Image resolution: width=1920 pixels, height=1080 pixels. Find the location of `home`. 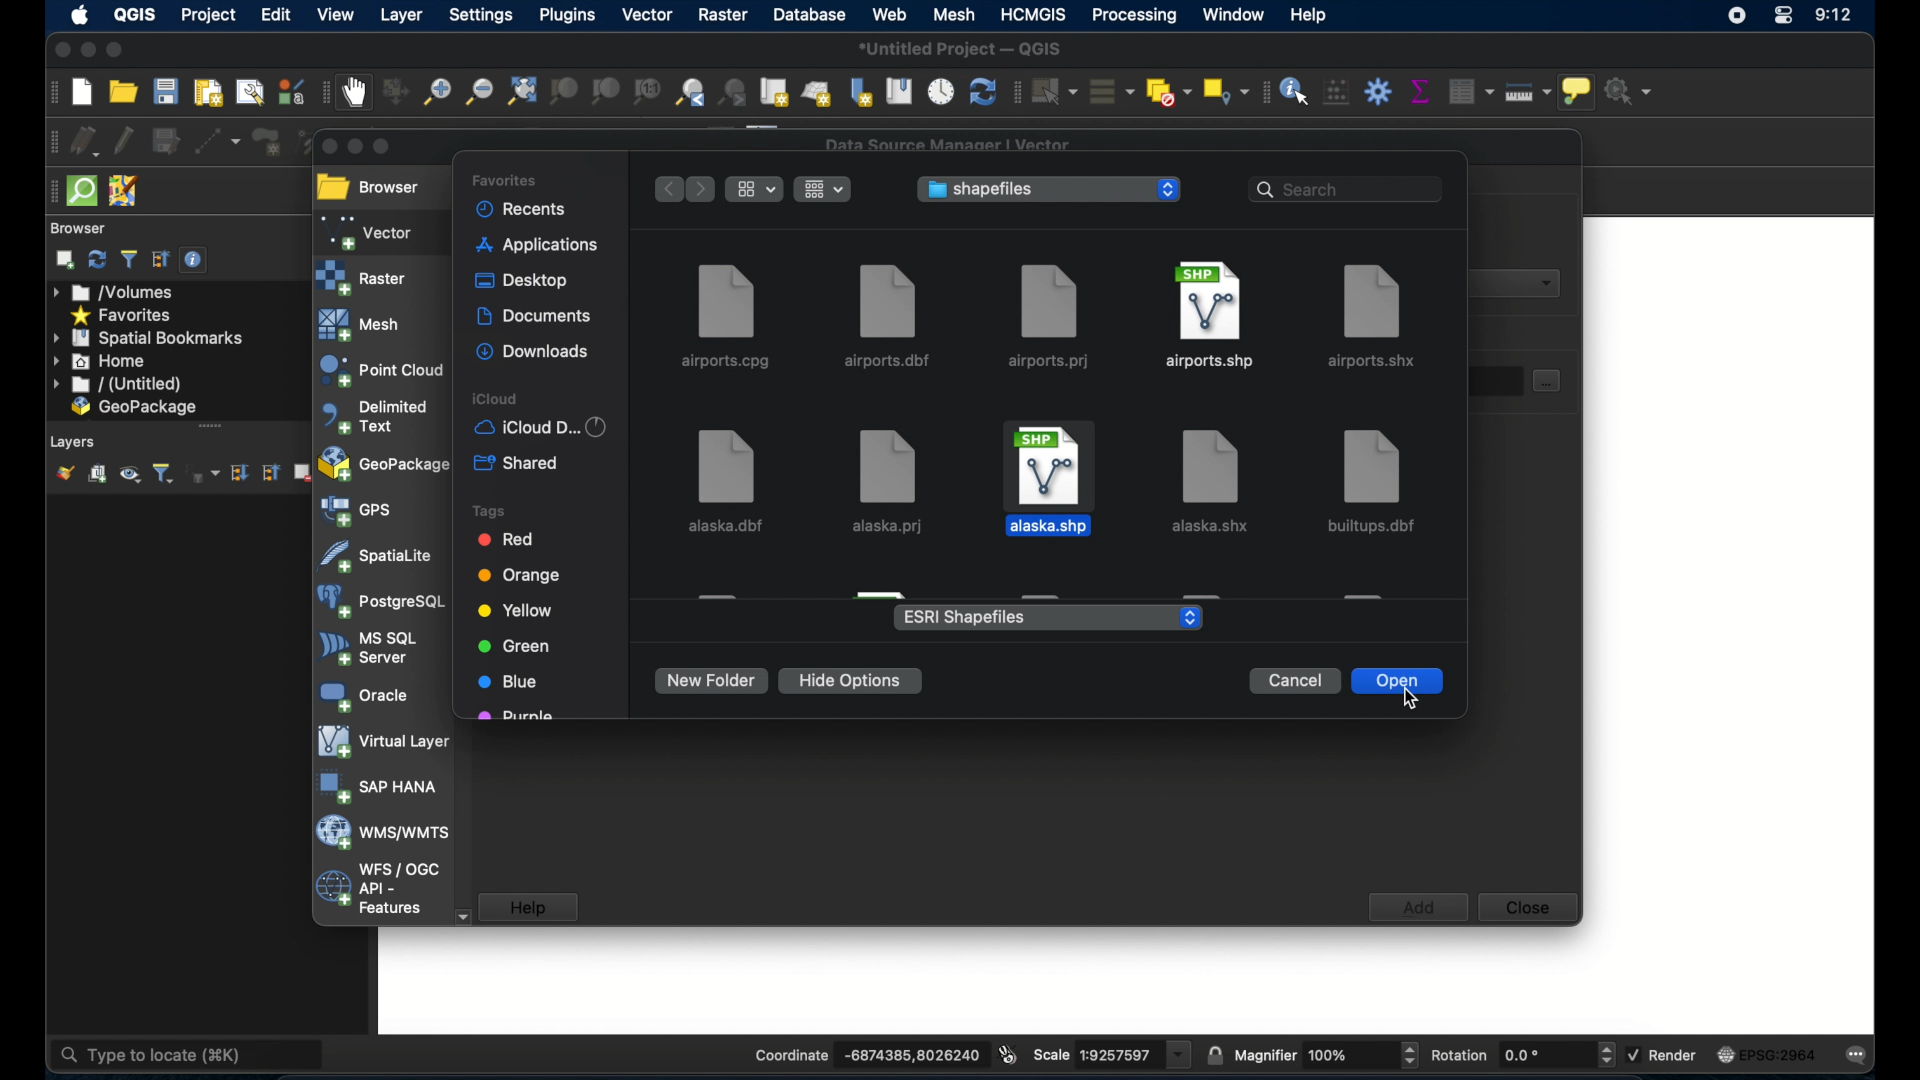

home is located at coordinates (101, 361).